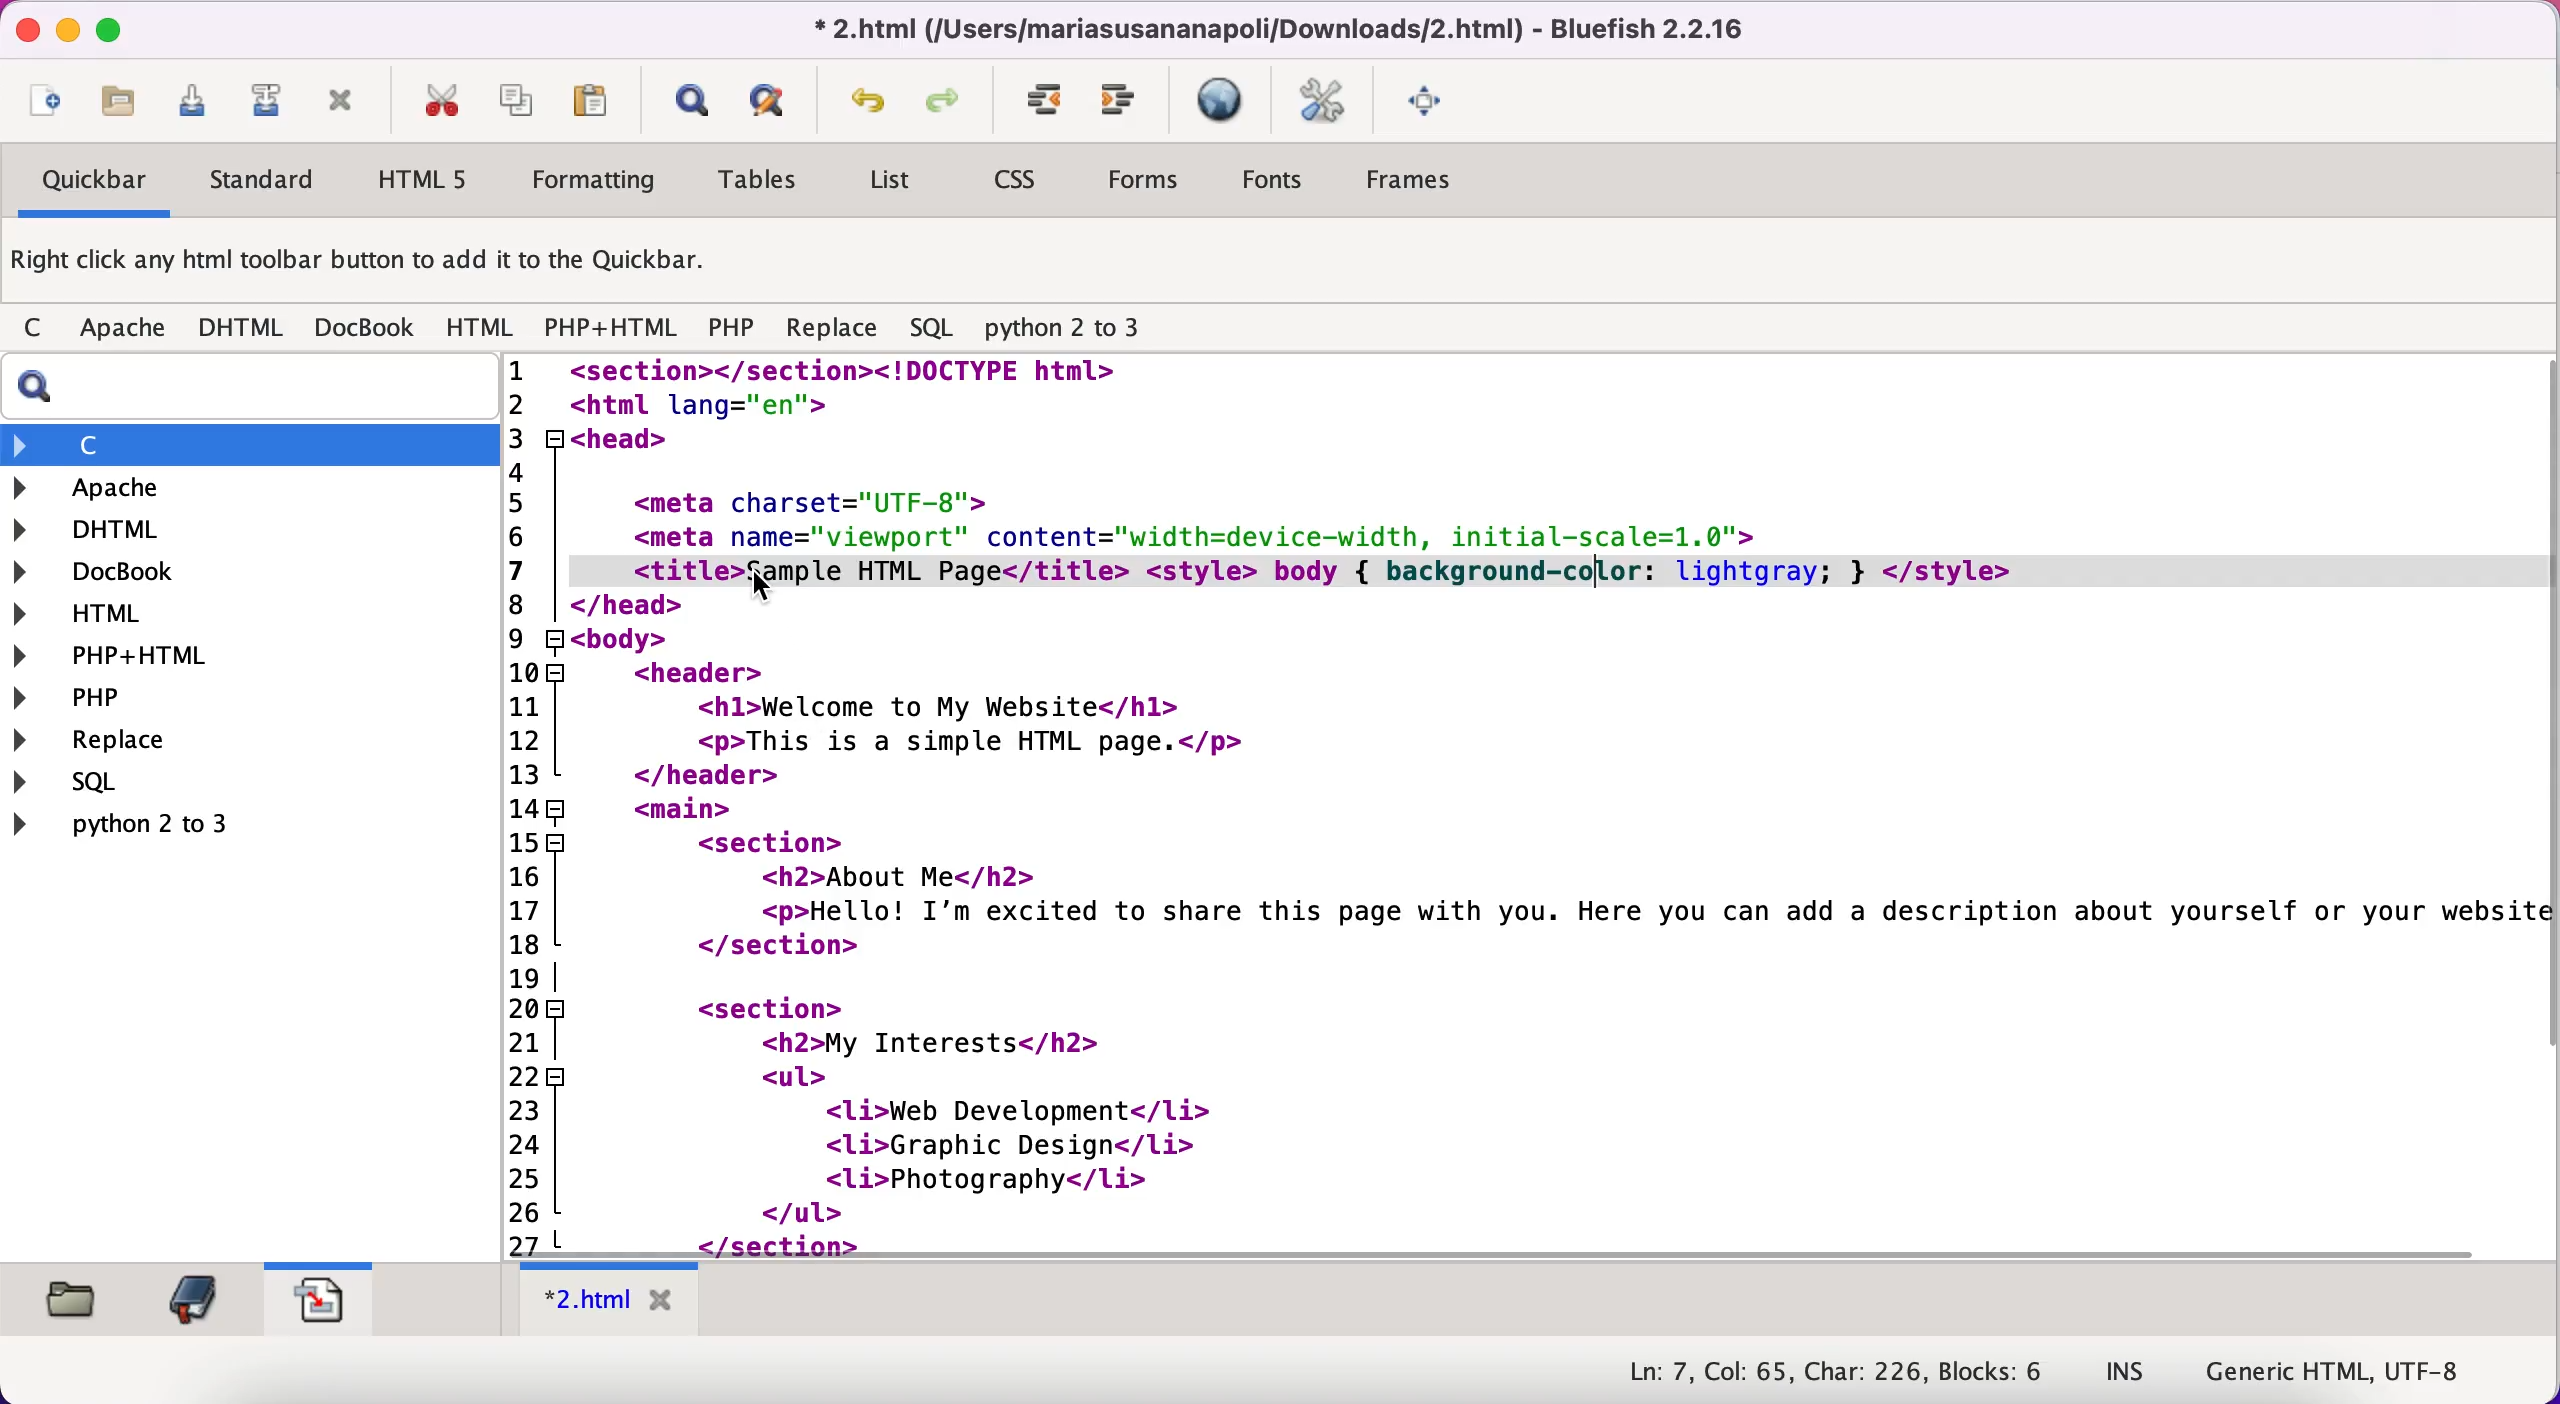 Image resolution: width=2560 pixels, height=1404 pixels. I want to click on c, so click(39, 330).